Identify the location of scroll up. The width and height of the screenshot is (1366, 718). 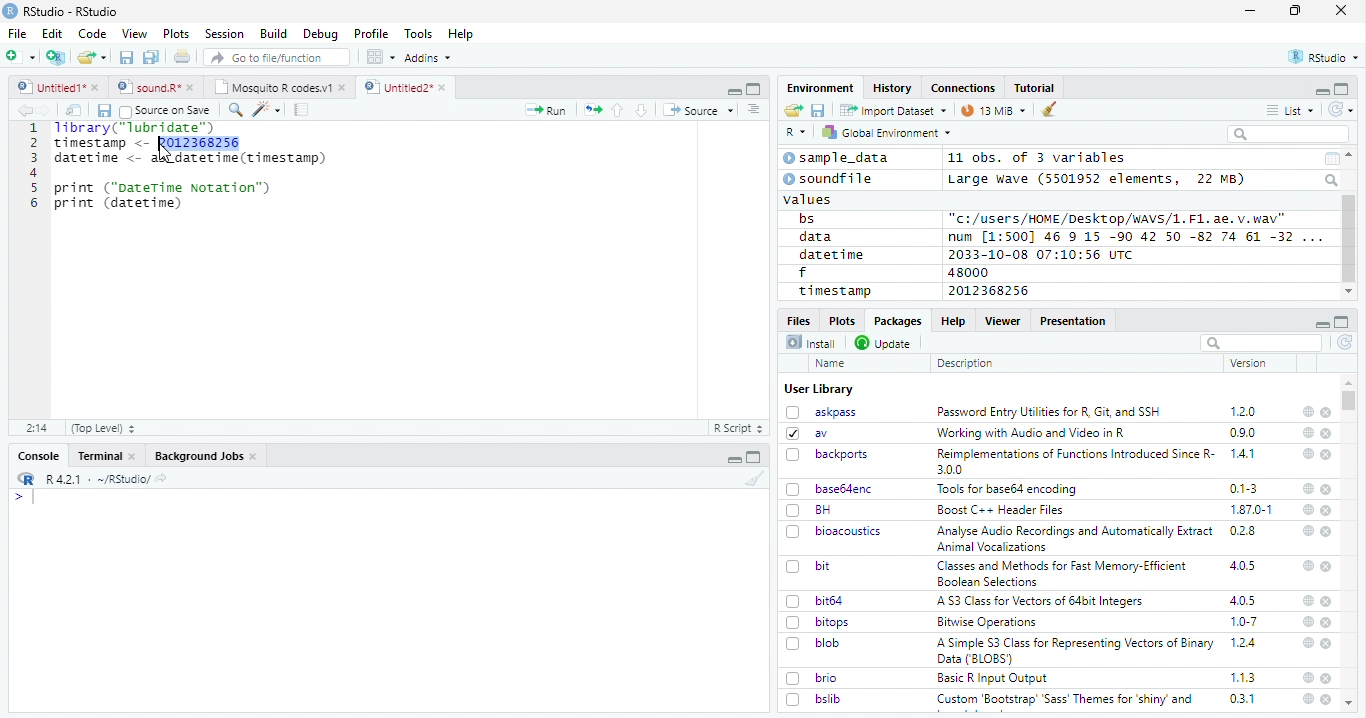
(1351, 155).